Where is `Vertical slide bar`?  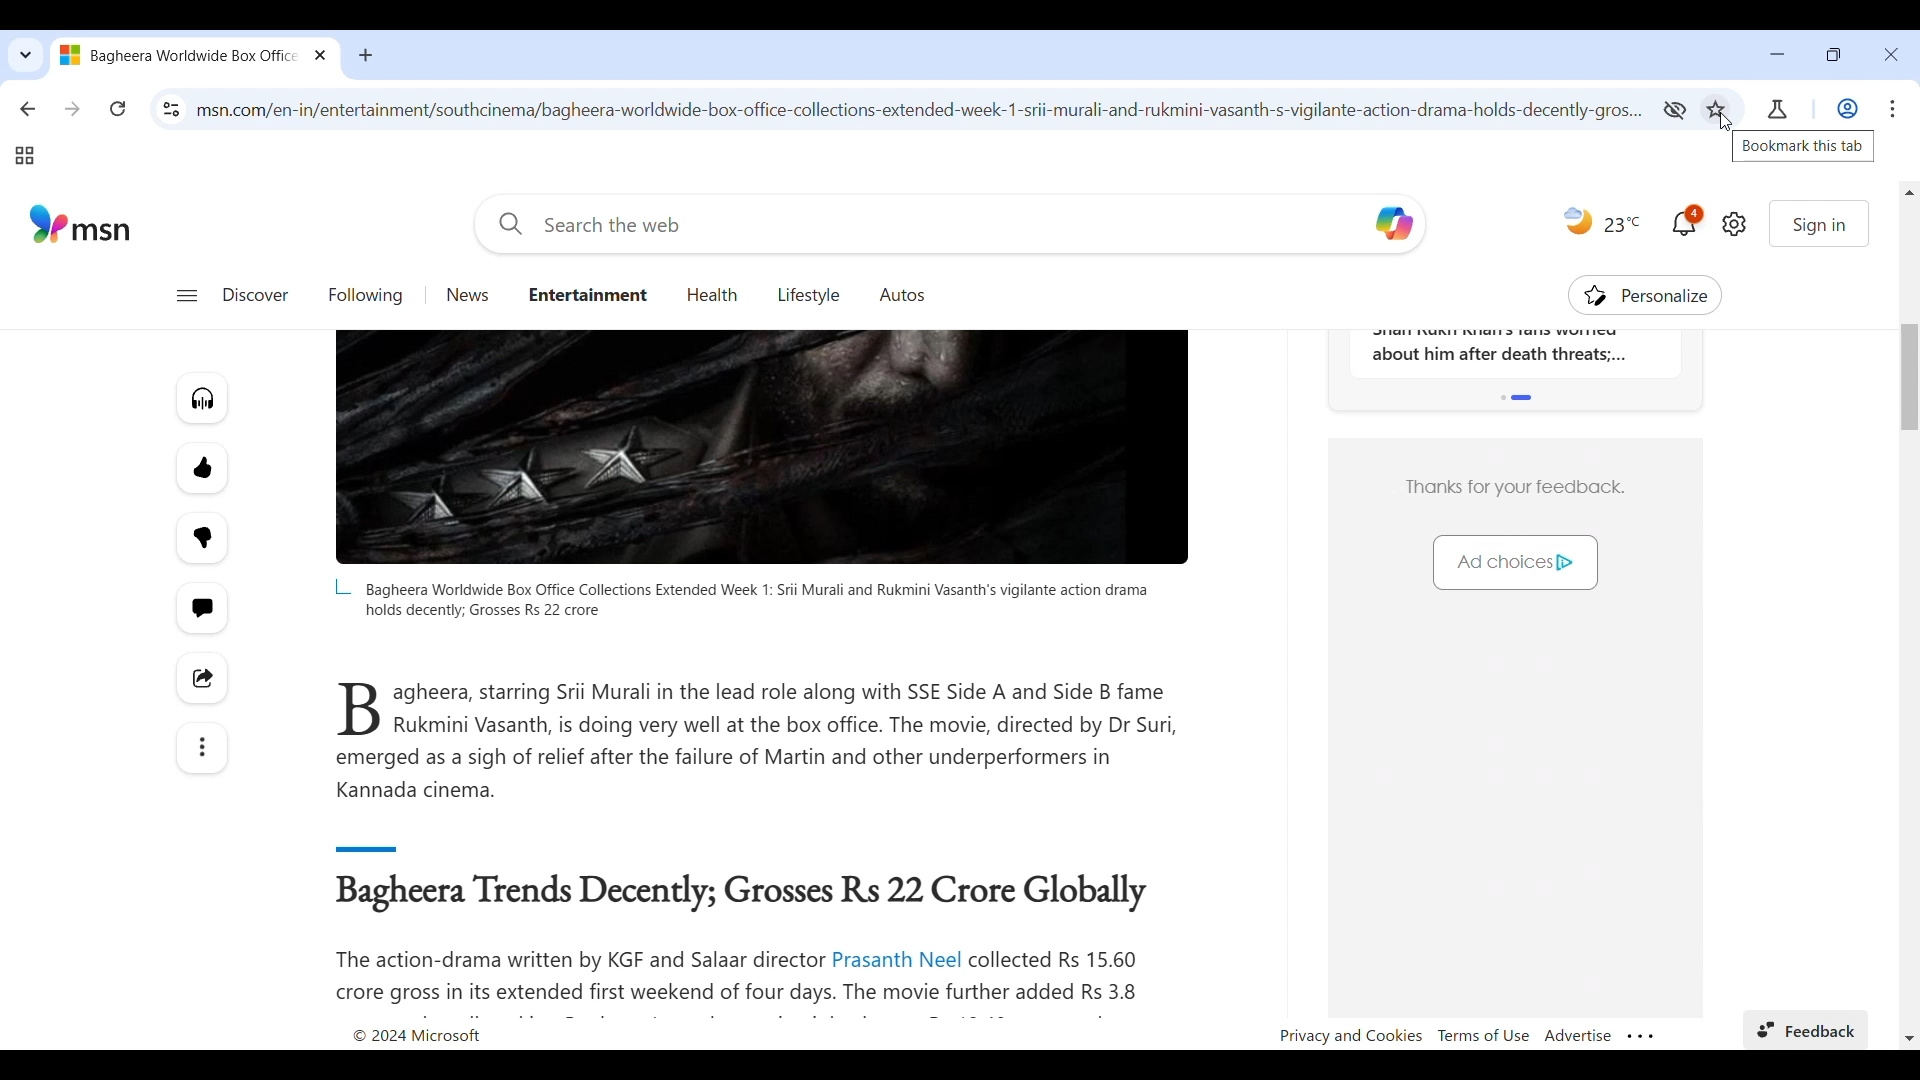
Vertical slide bar is located at coordinates (1909, 377).